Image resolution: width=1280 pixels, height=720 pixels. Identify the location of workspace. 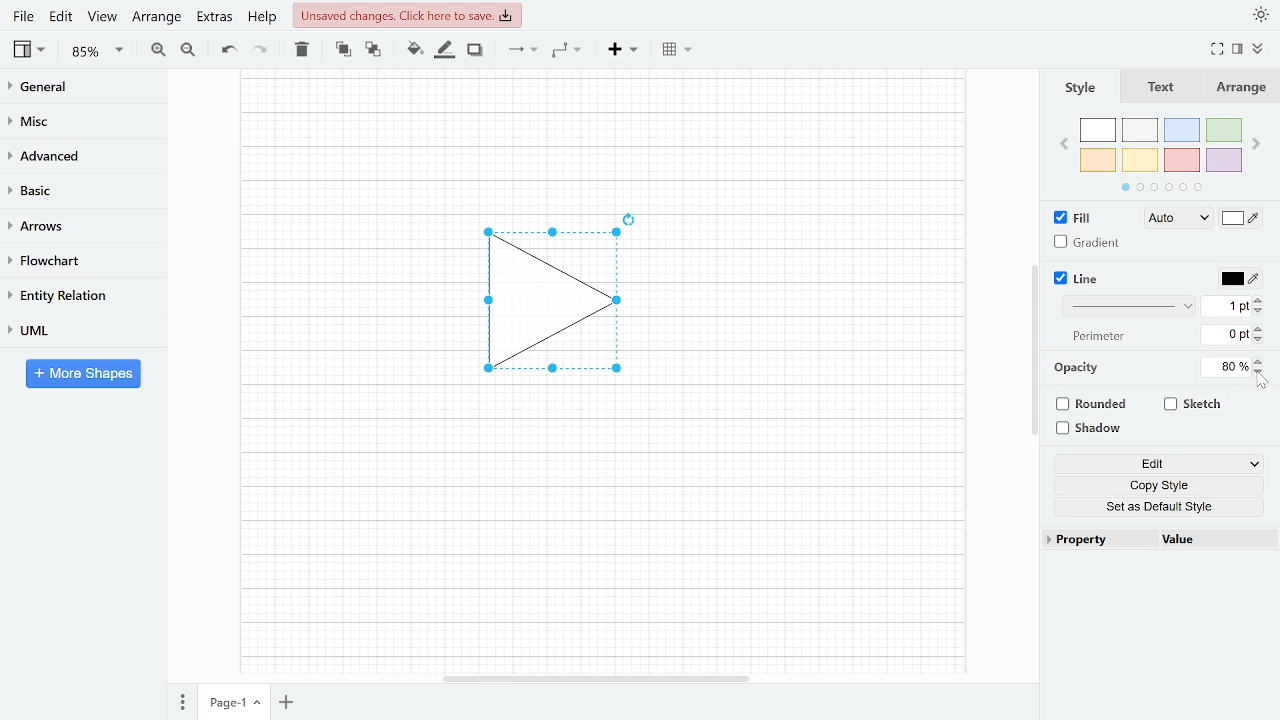
(601, 535).